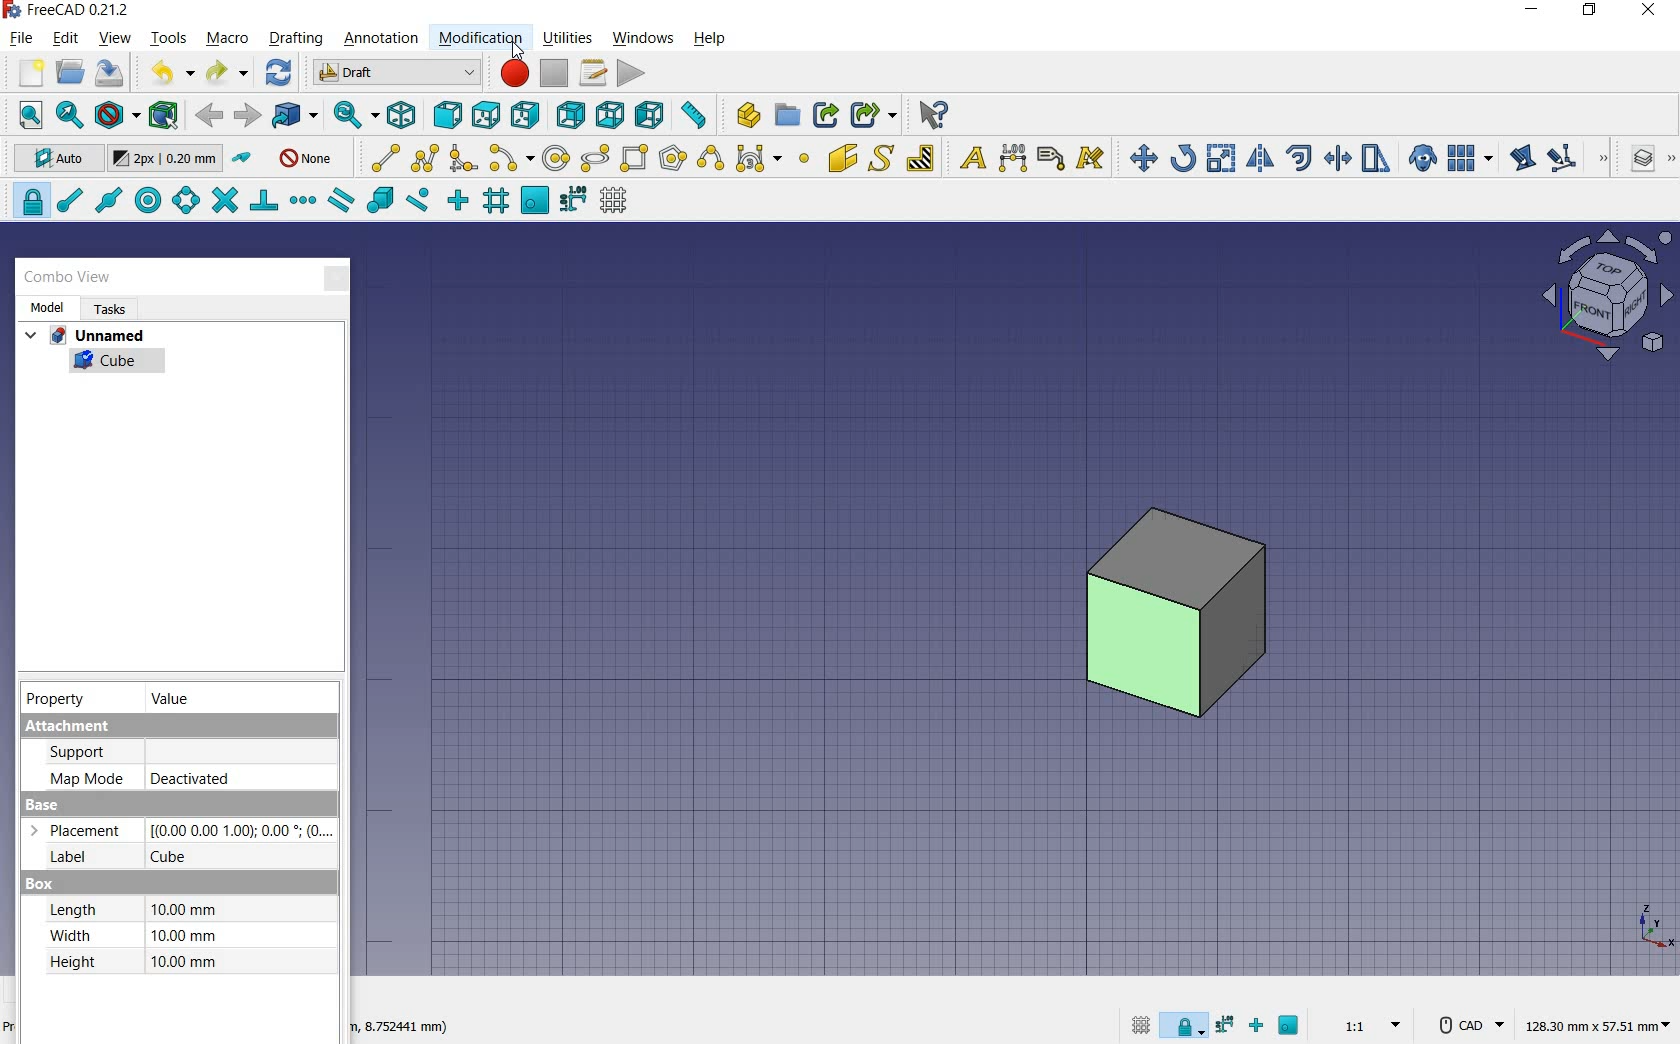 Image resolution: width=1680 pixels, height=1044 pixels. What do you see at coordinates (826, 114) in the screenshot?
I see `make link` at bounding box center [826, 114].